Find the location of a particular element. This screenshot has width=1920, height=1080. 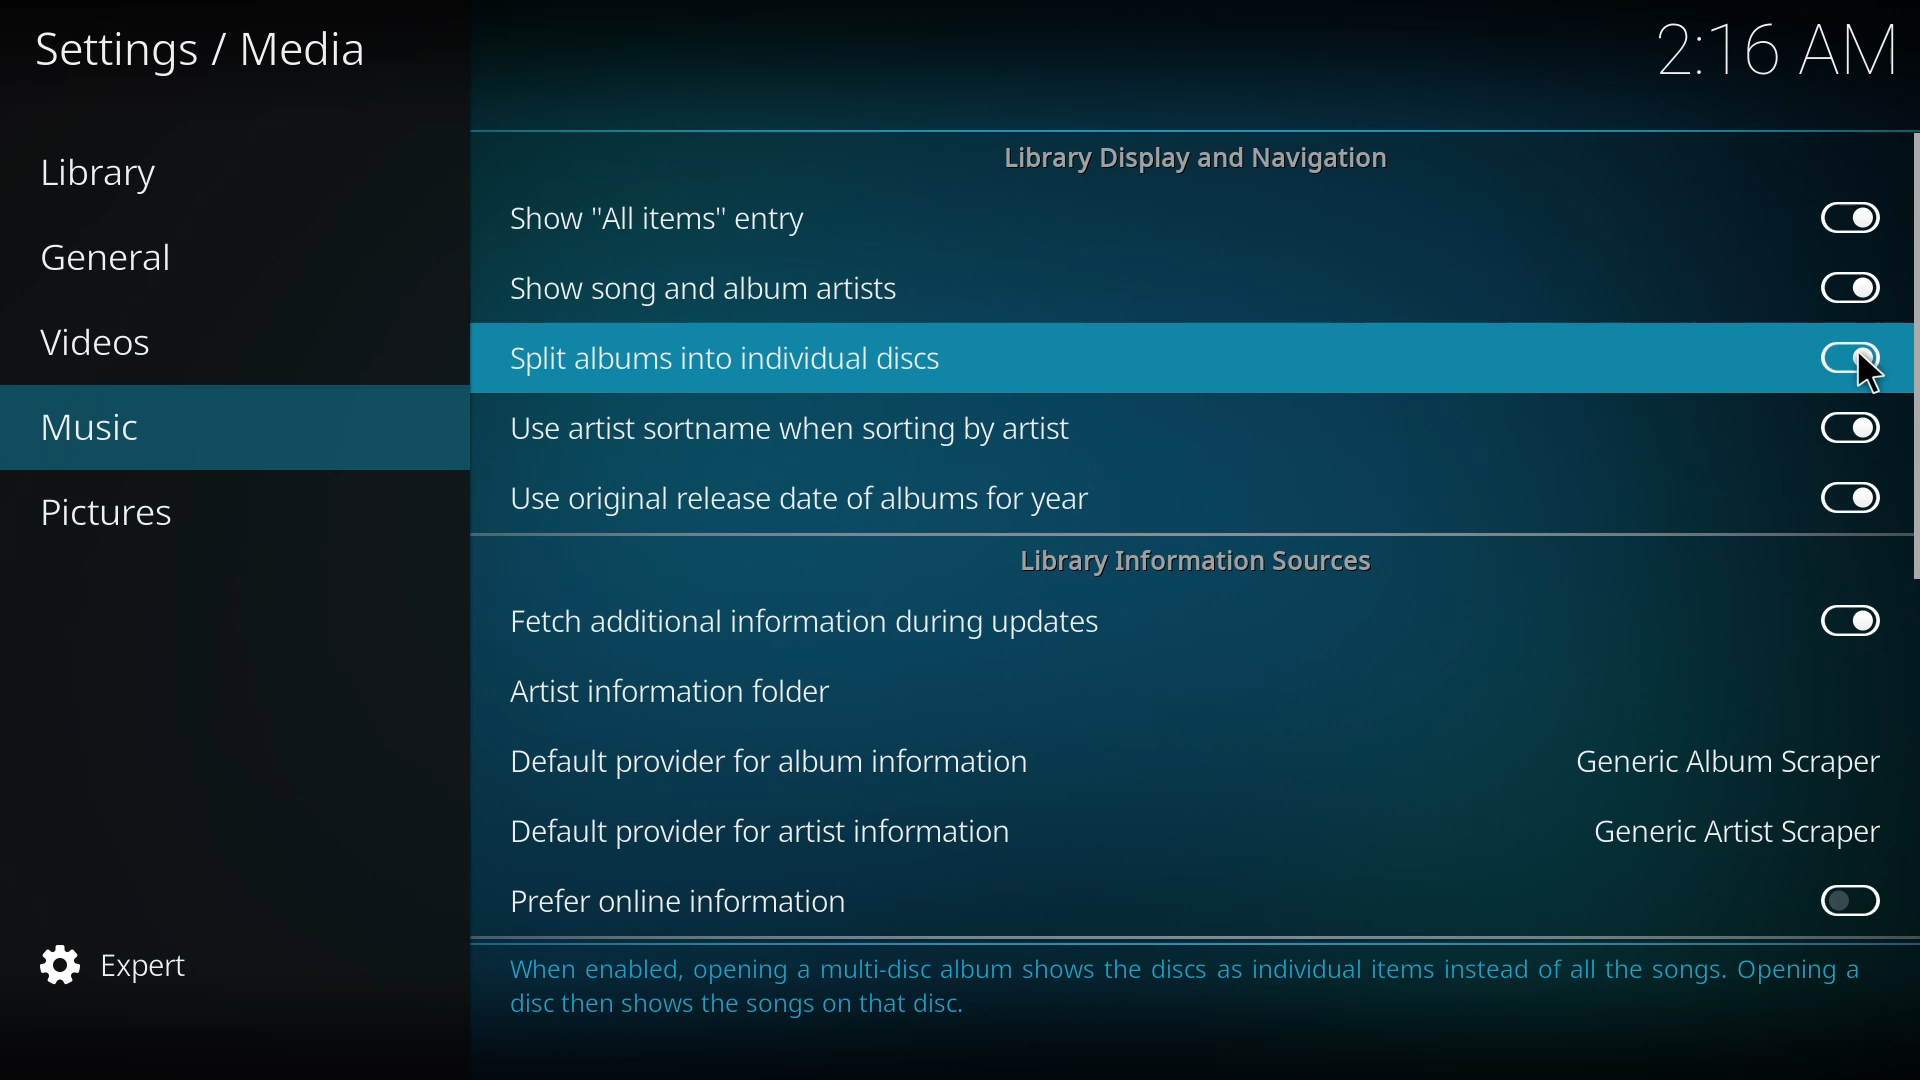

generic is located at coordinates (1723, 761).